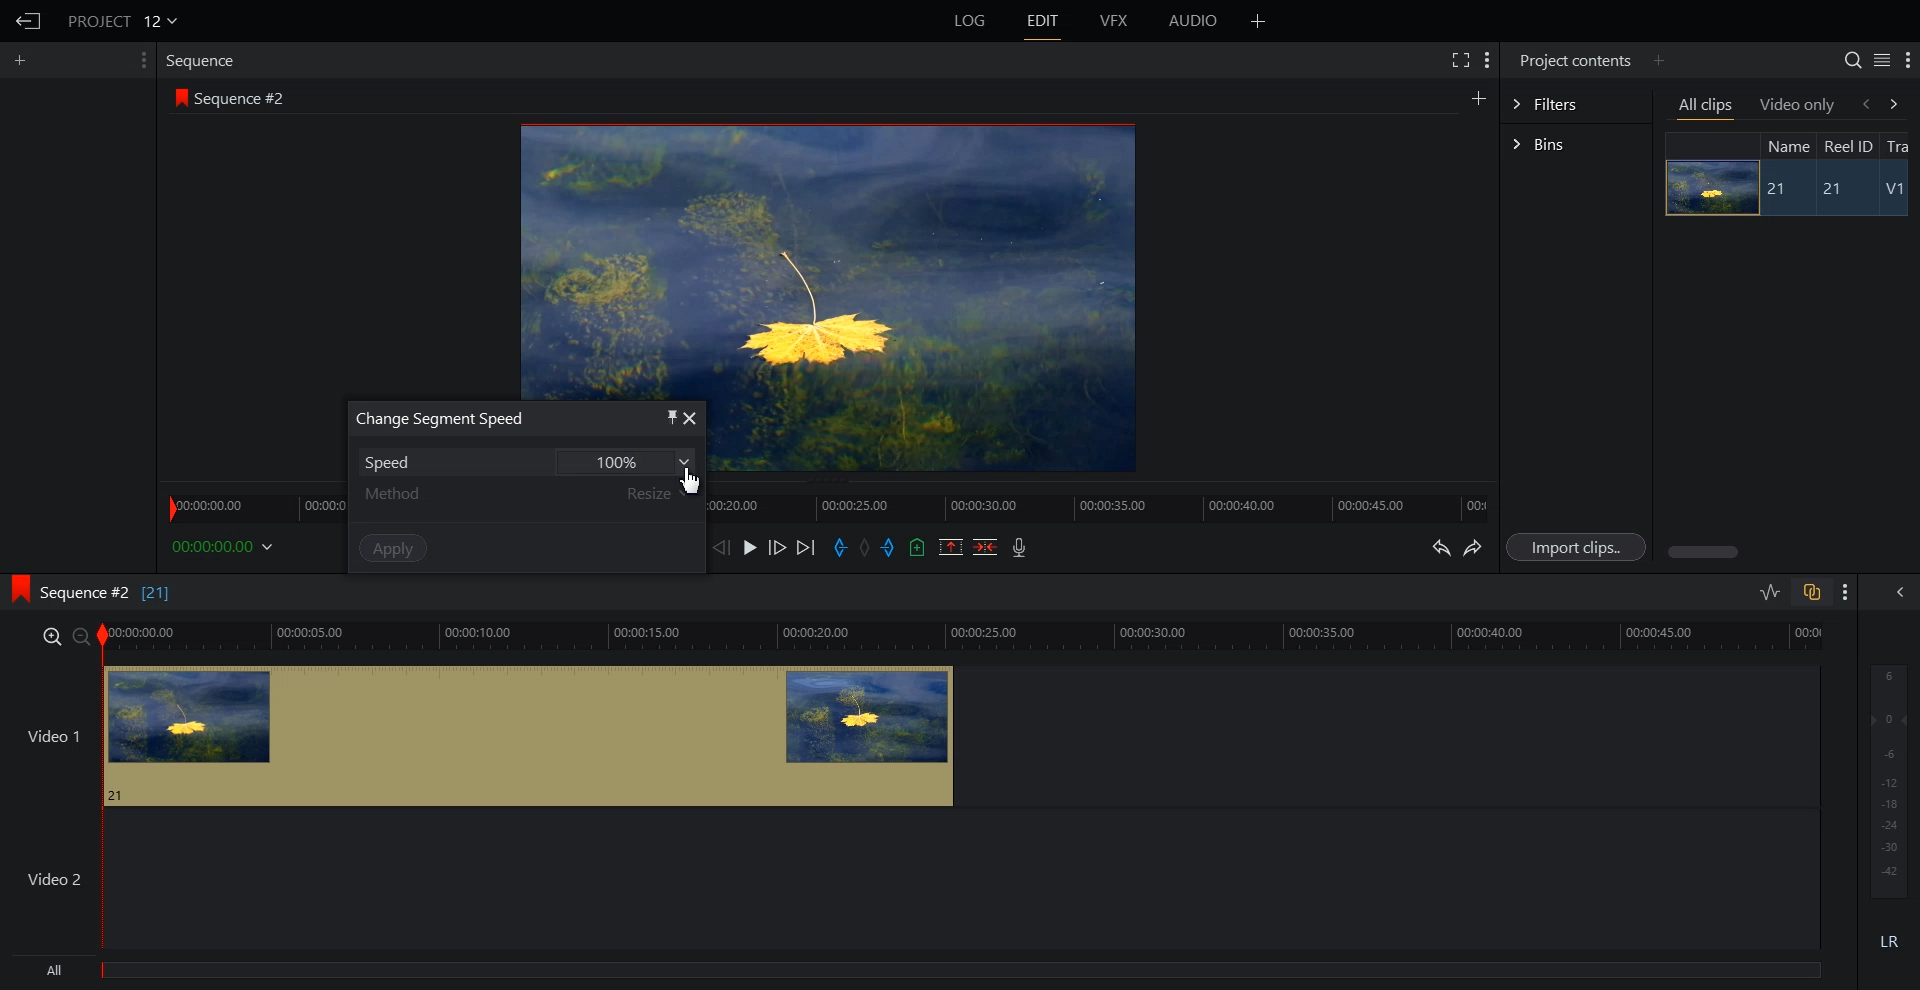  Describe the element at coordinates (778, 547) in the screenshot. I see `Nurse one frame forward` at that location.